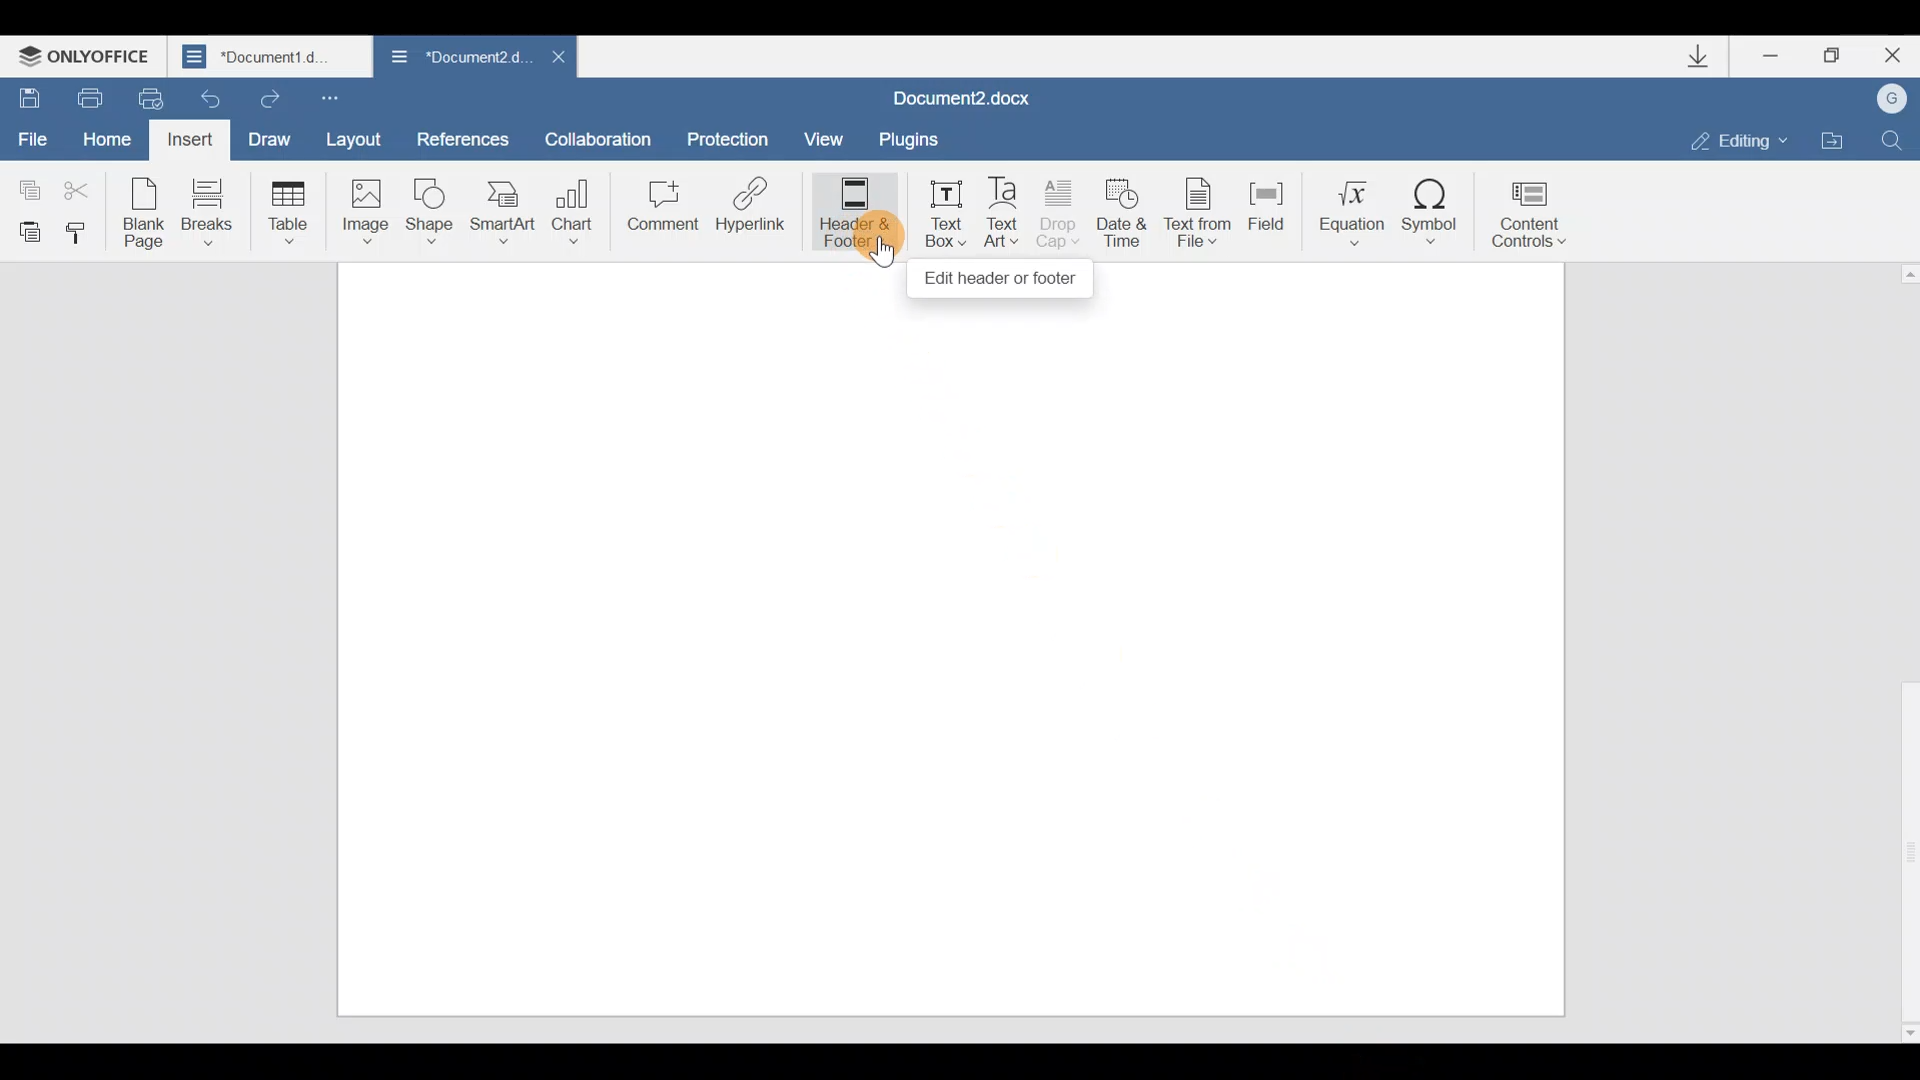 This screenshot has width=1920, height=1080. I want to click on Draw, so click(275, 137).